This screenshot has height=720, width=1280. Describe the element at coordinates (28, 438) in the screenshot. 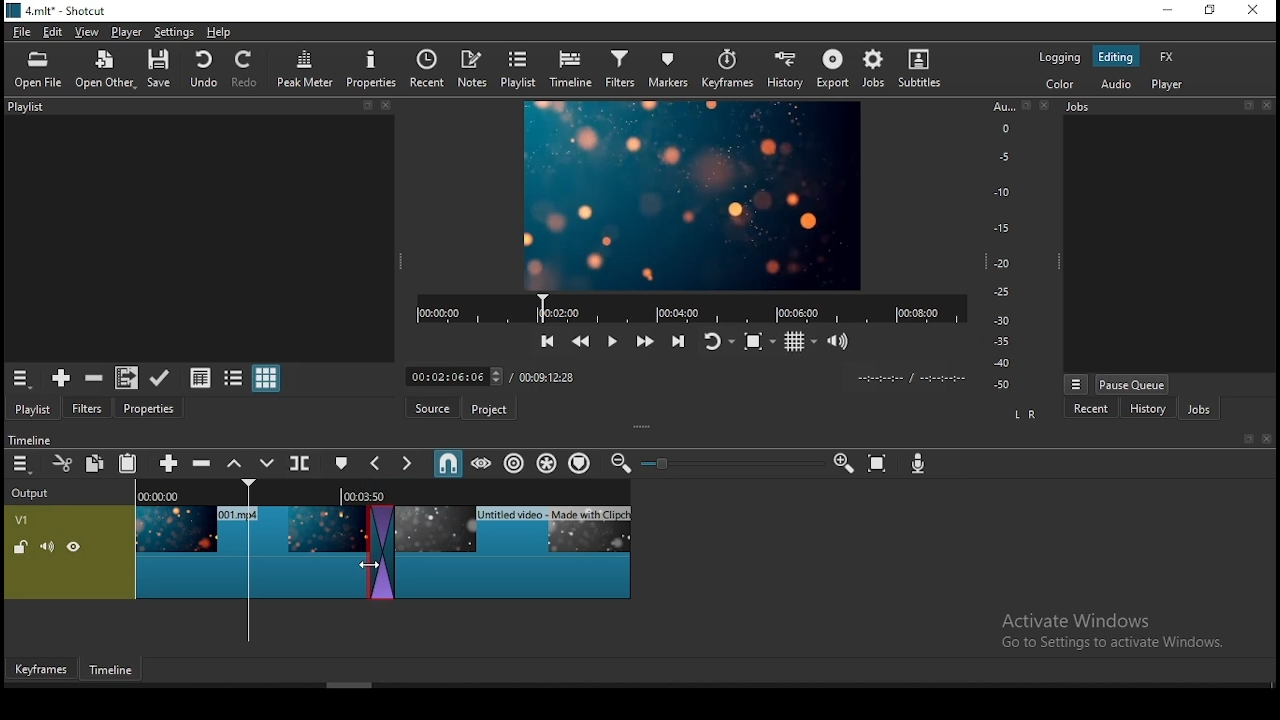

I see `timeline` at that location.